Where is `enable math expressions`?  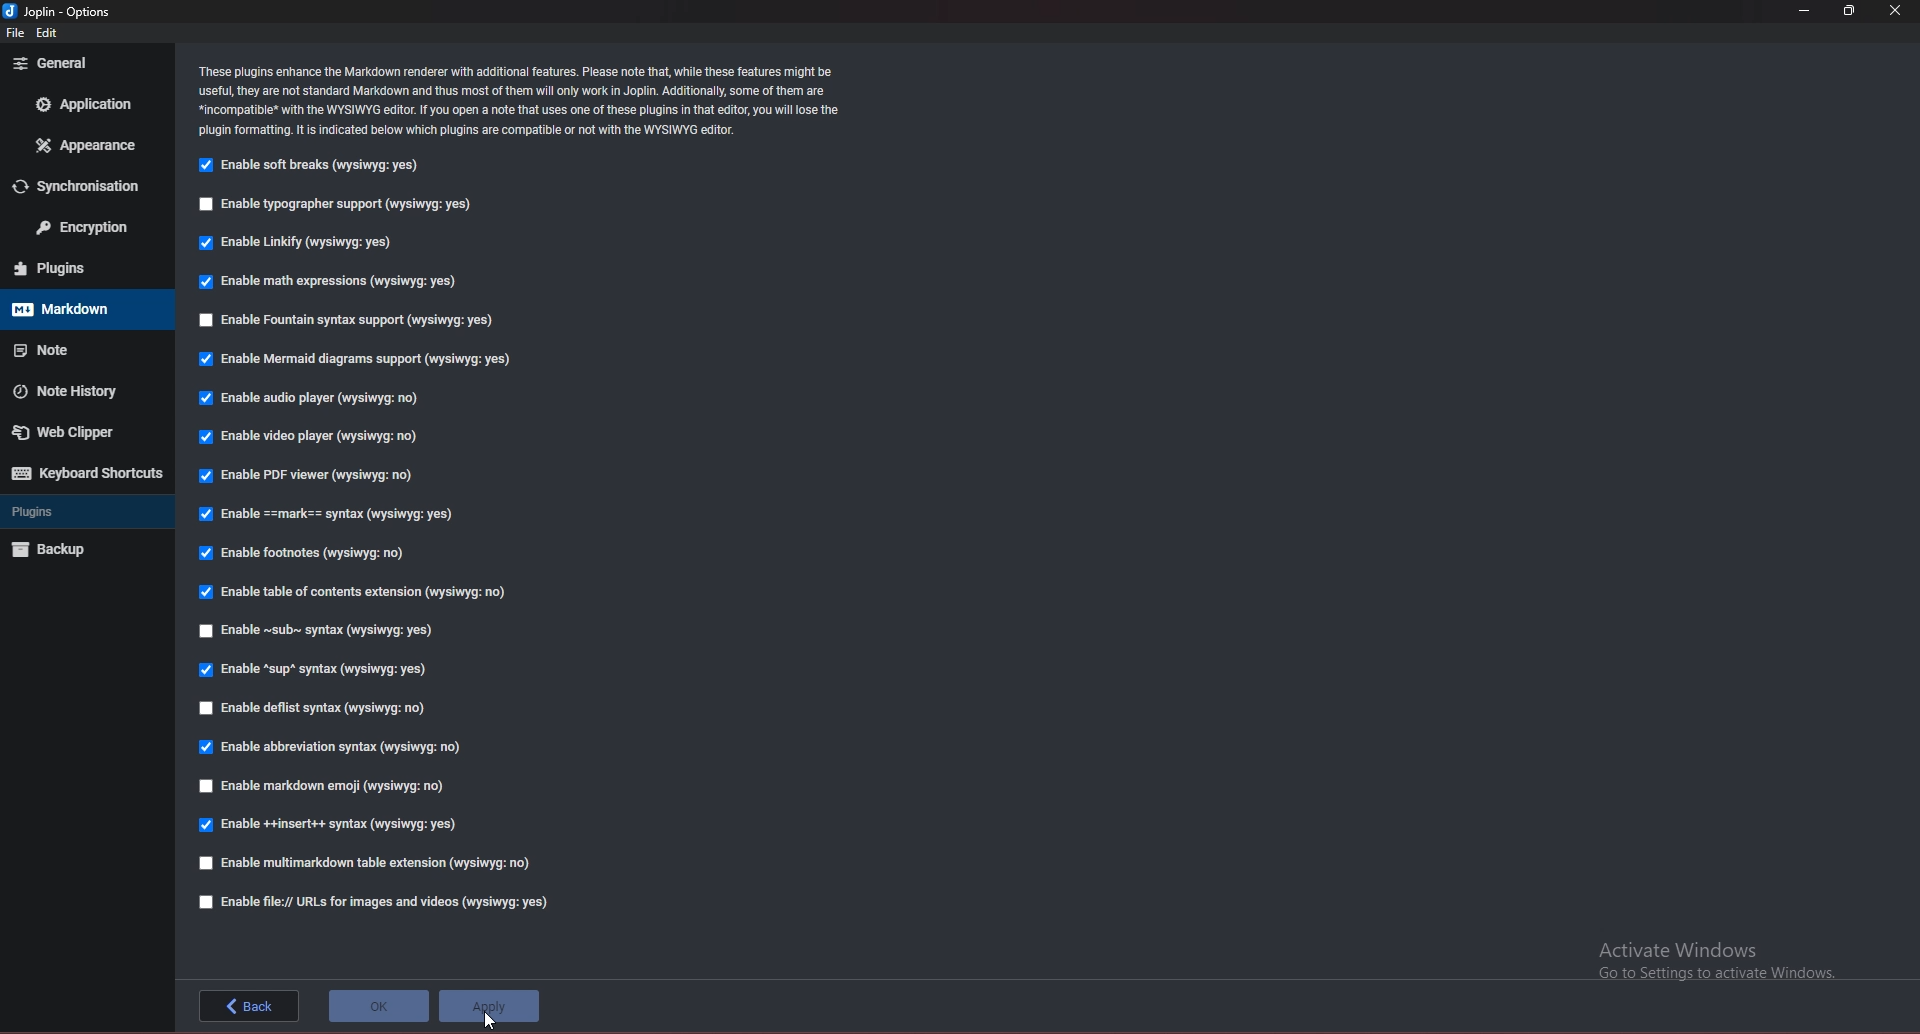
enable math expressions is located at coordinates (326, 282).